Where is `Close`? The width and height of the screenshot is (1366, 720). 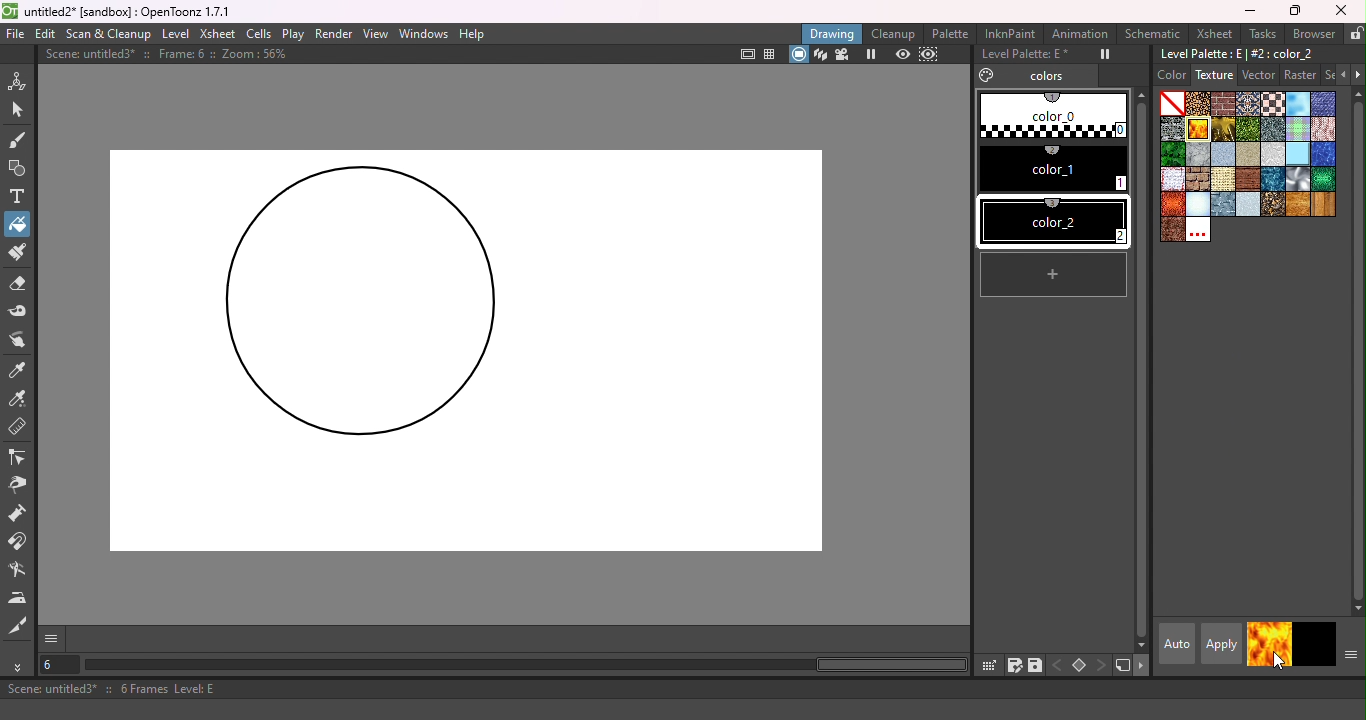 Close is located at coordinates (1344, 12).